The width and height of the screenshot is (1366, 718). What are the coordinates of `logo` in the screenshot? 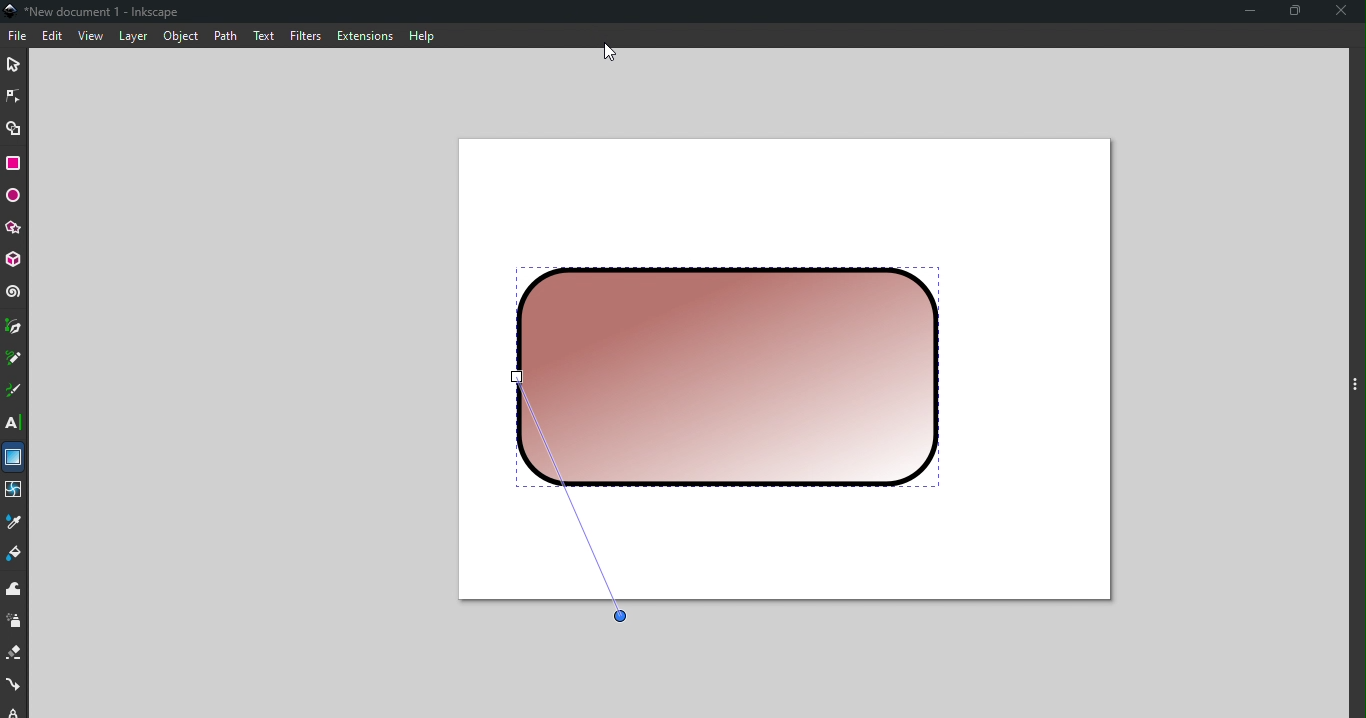 It's located at (14, 12).